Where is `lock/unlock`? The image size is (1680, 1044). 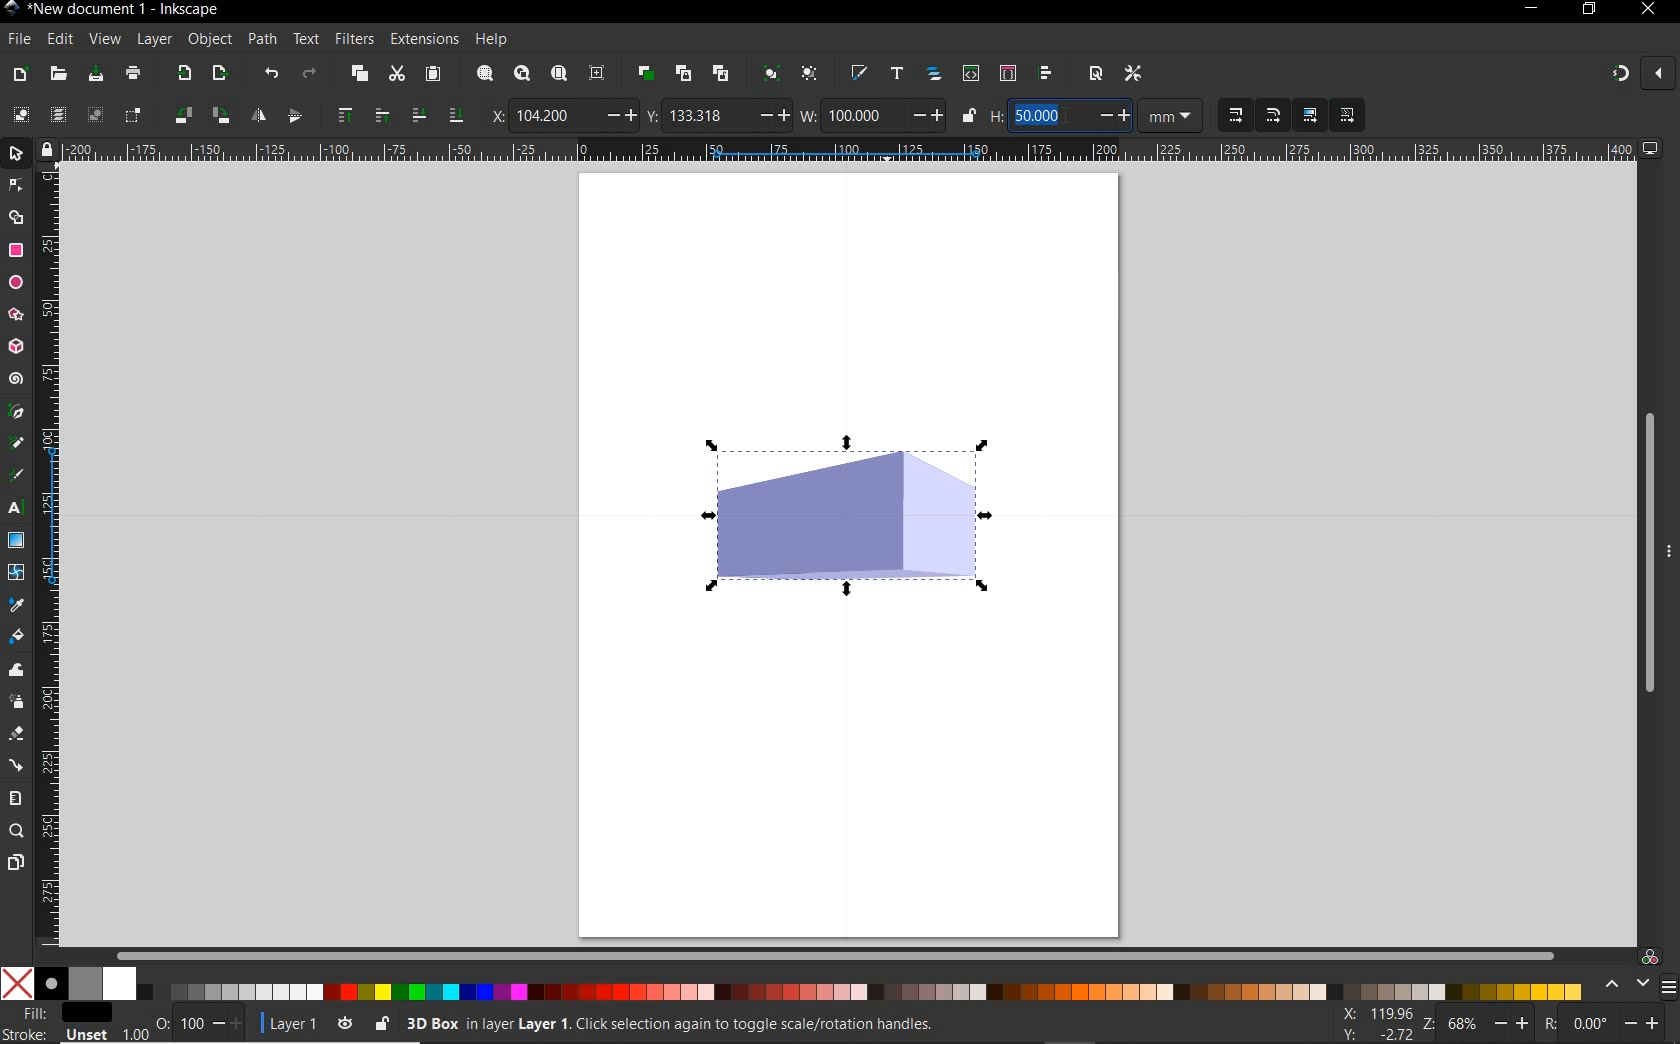 lock/unlock is located at coordinates (380, 1021).